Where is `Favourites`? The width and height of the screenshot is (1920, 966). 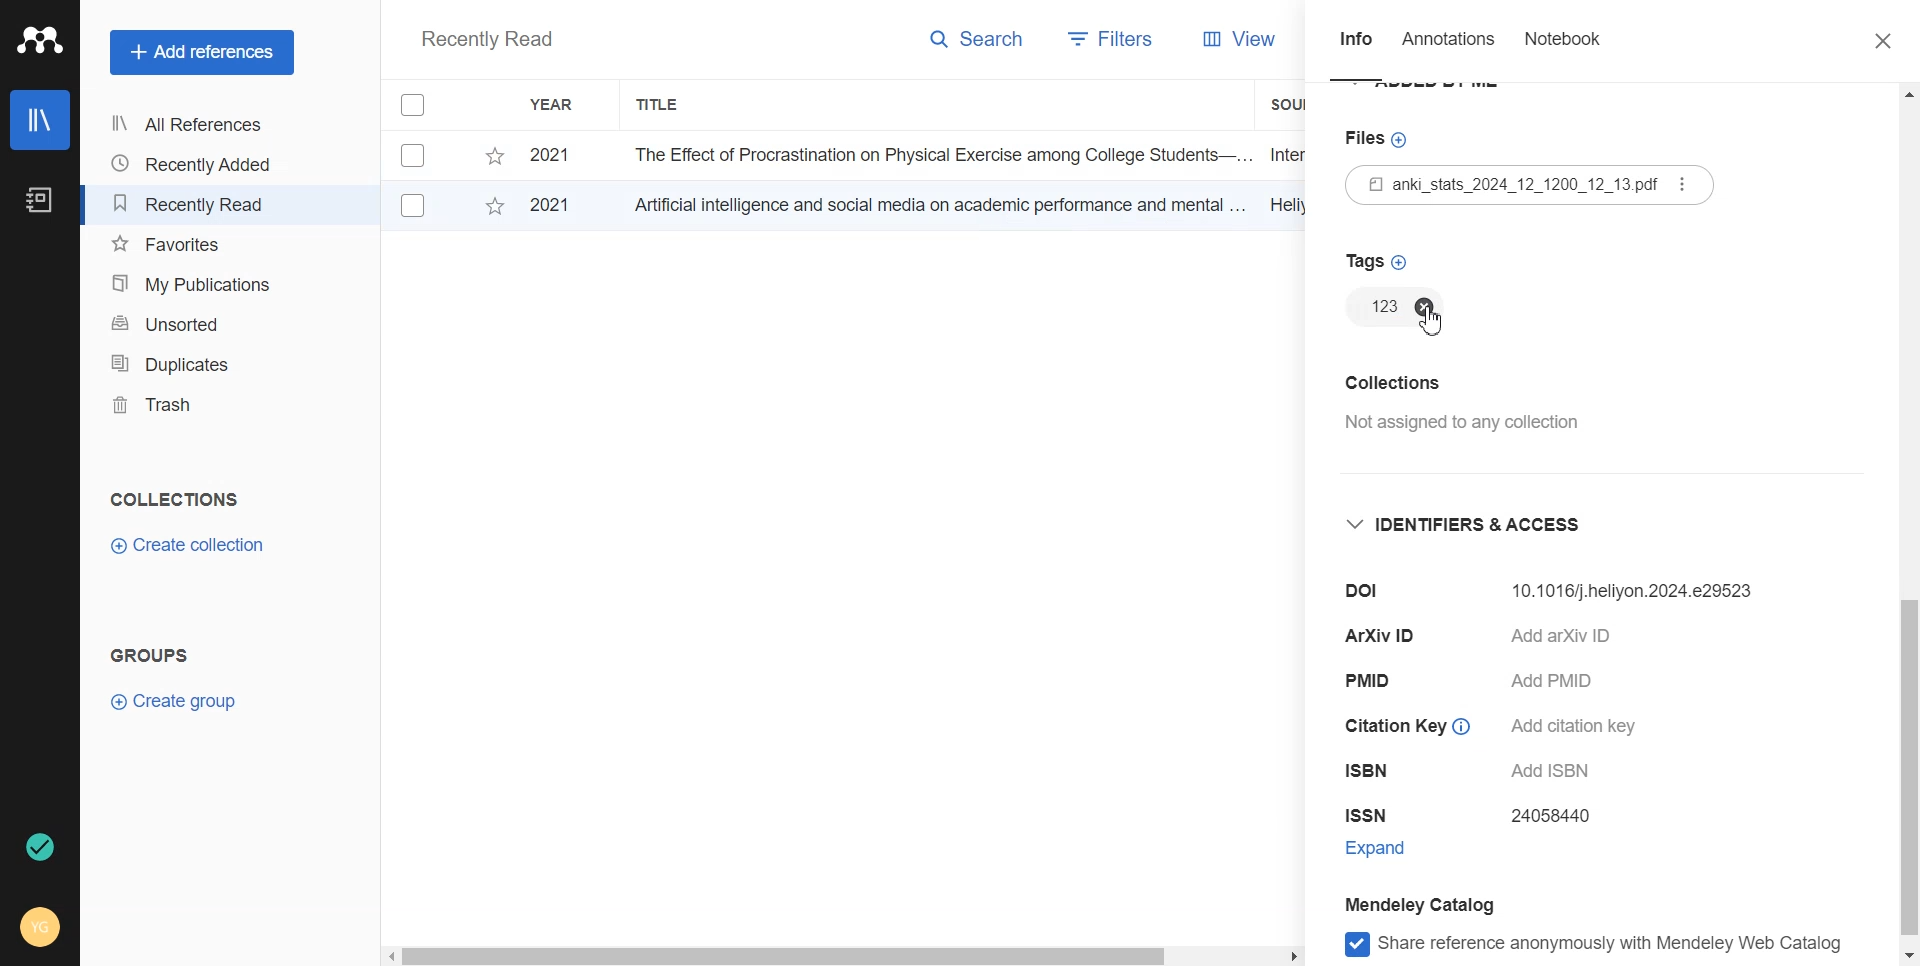 Favourites is located at coordinates (197, 245).